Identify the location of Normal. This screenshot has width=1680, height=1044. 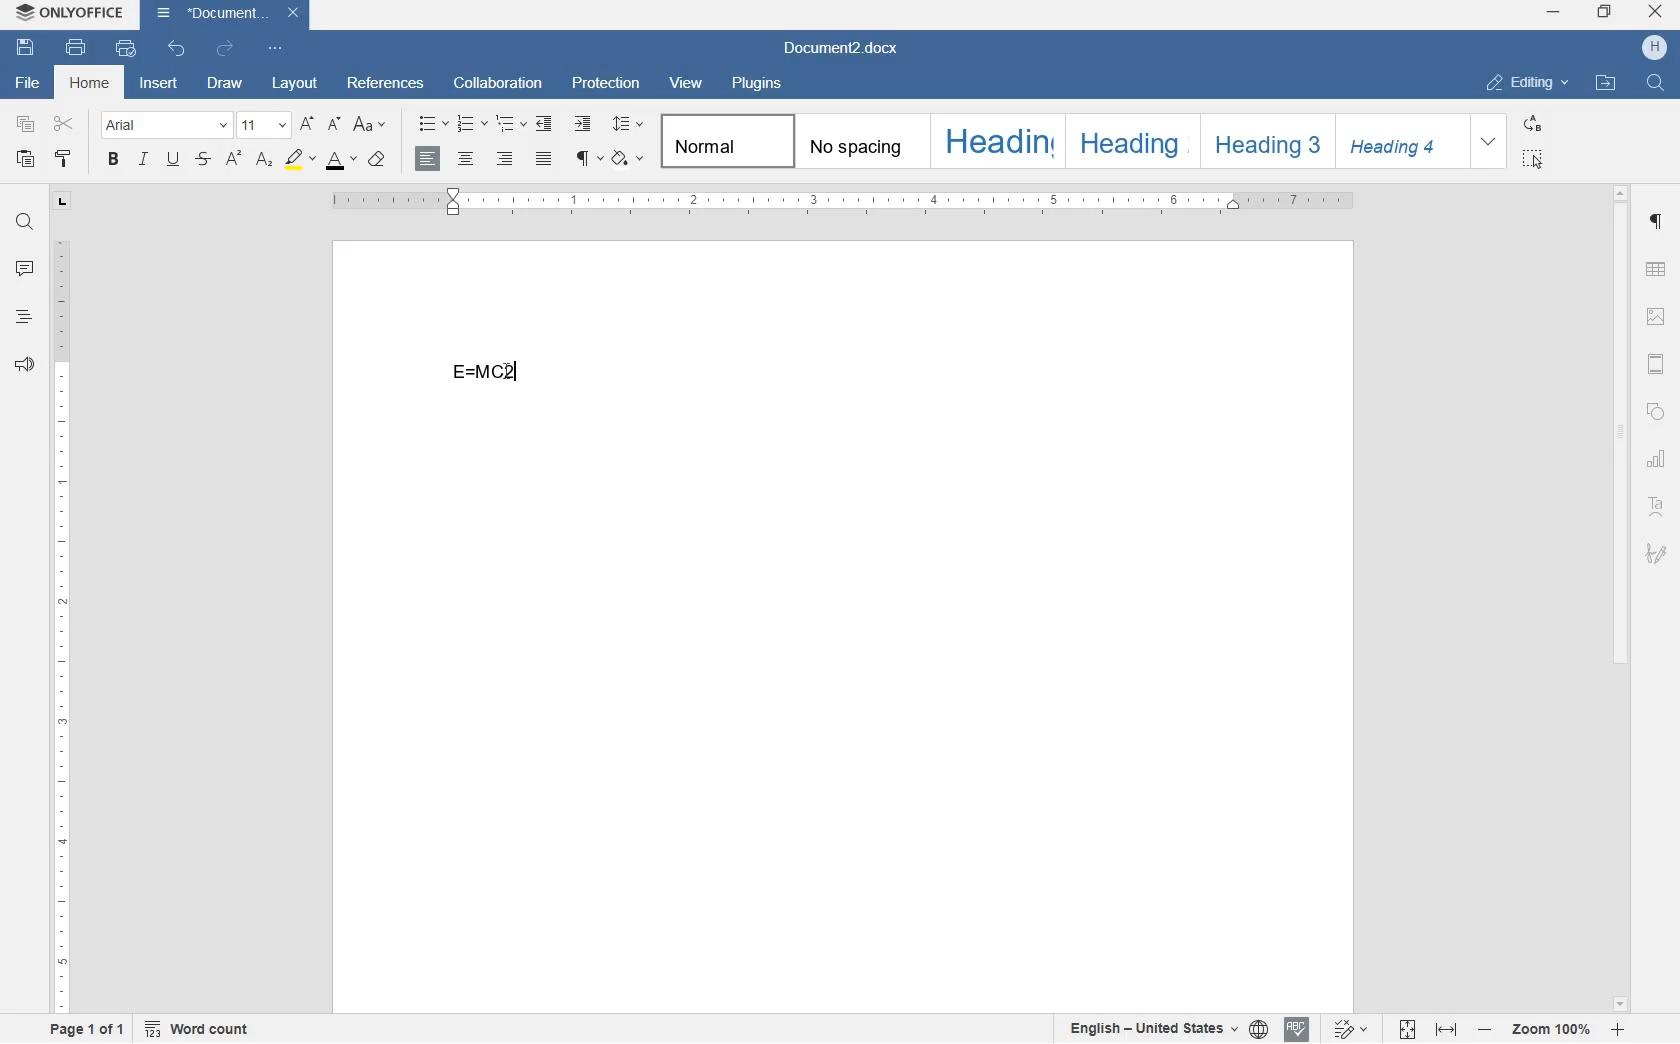
(724, 139).